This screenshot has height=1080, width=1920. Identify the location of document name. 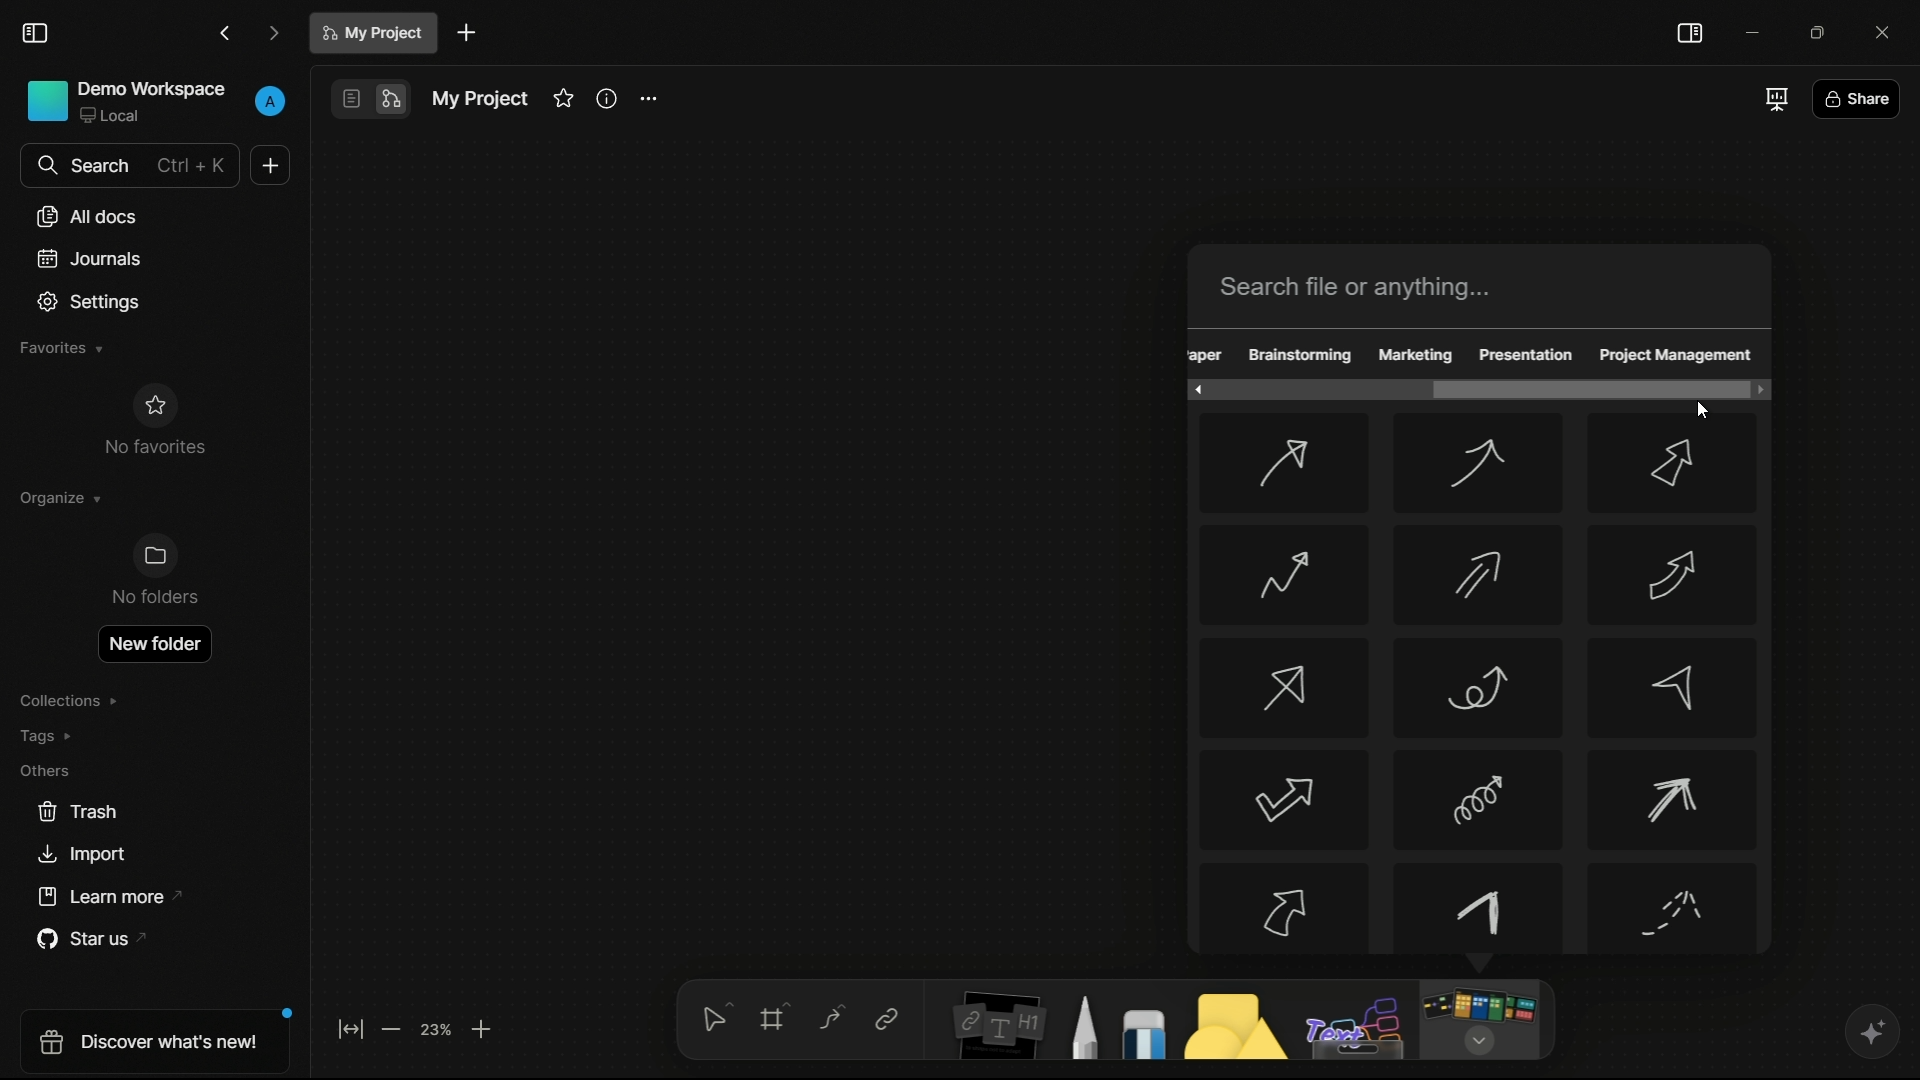
(478, 99).